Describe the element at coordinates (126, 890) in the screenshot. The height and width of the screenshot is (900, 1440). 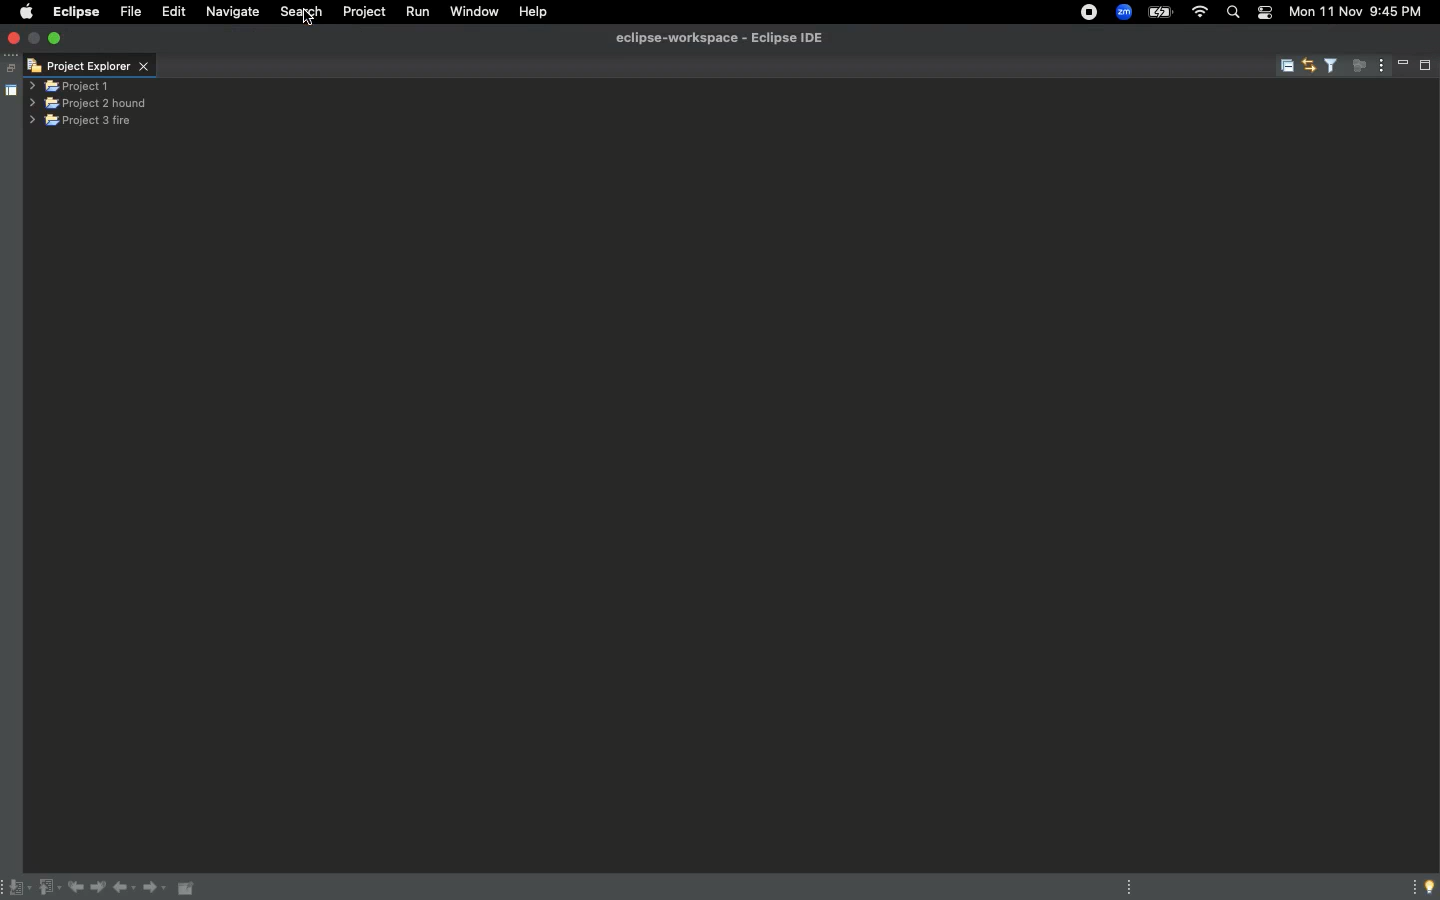
I see `Back` at that location.